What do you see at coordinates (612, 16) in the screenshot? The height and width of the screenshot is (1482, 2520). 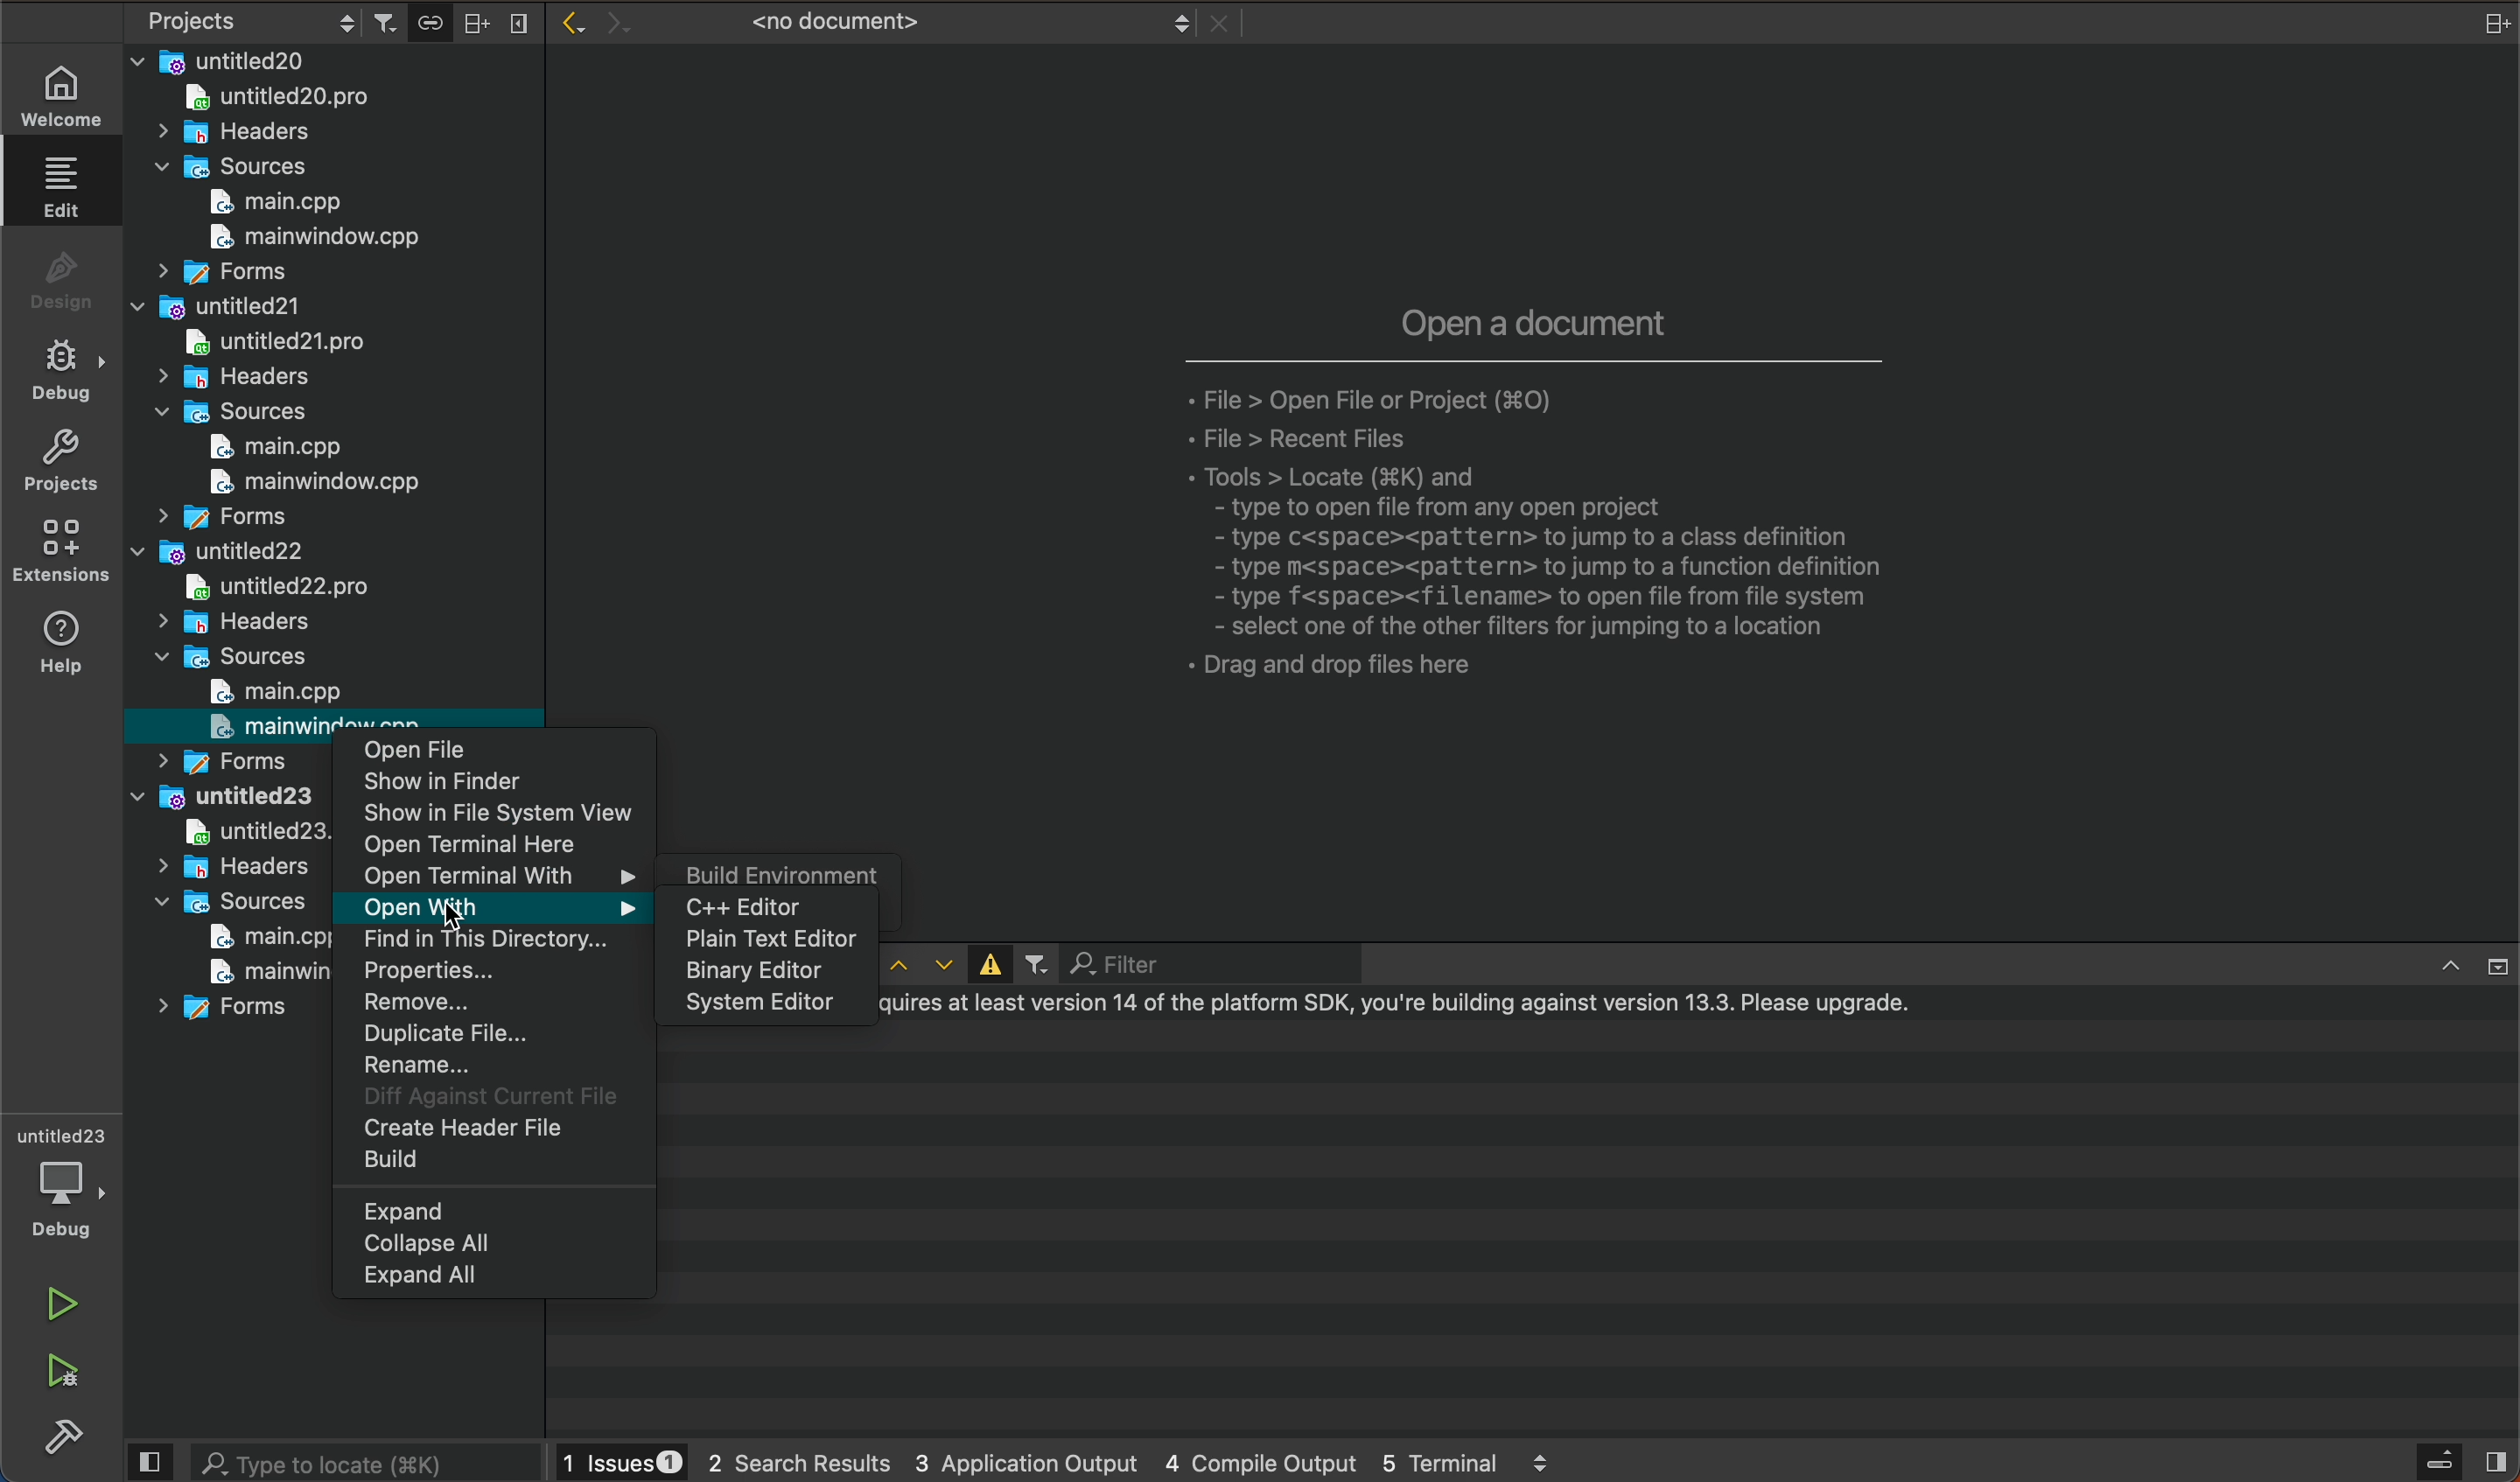 I see `next` at bounding box center [612, 16].